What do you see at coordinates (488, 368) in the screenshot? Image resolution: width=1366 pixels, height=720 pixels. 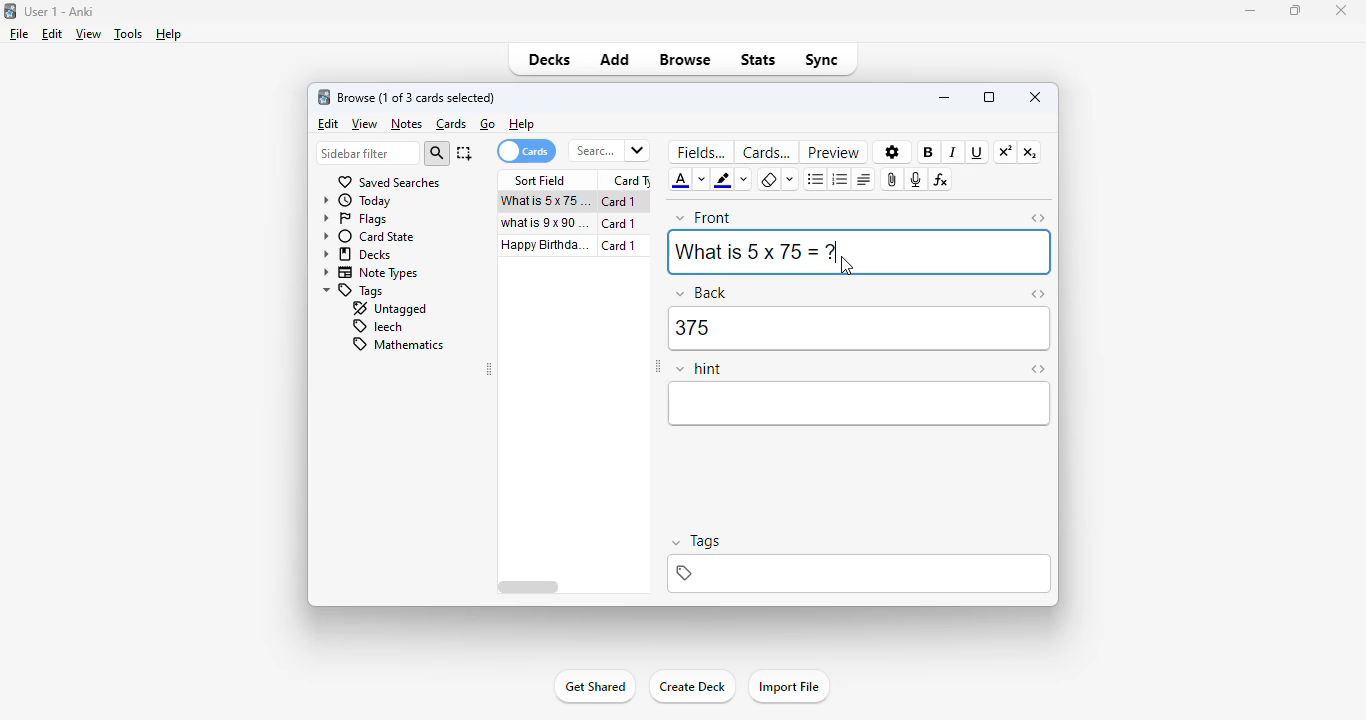 I see `toggle sidebar` at bounding box center [488, 368].